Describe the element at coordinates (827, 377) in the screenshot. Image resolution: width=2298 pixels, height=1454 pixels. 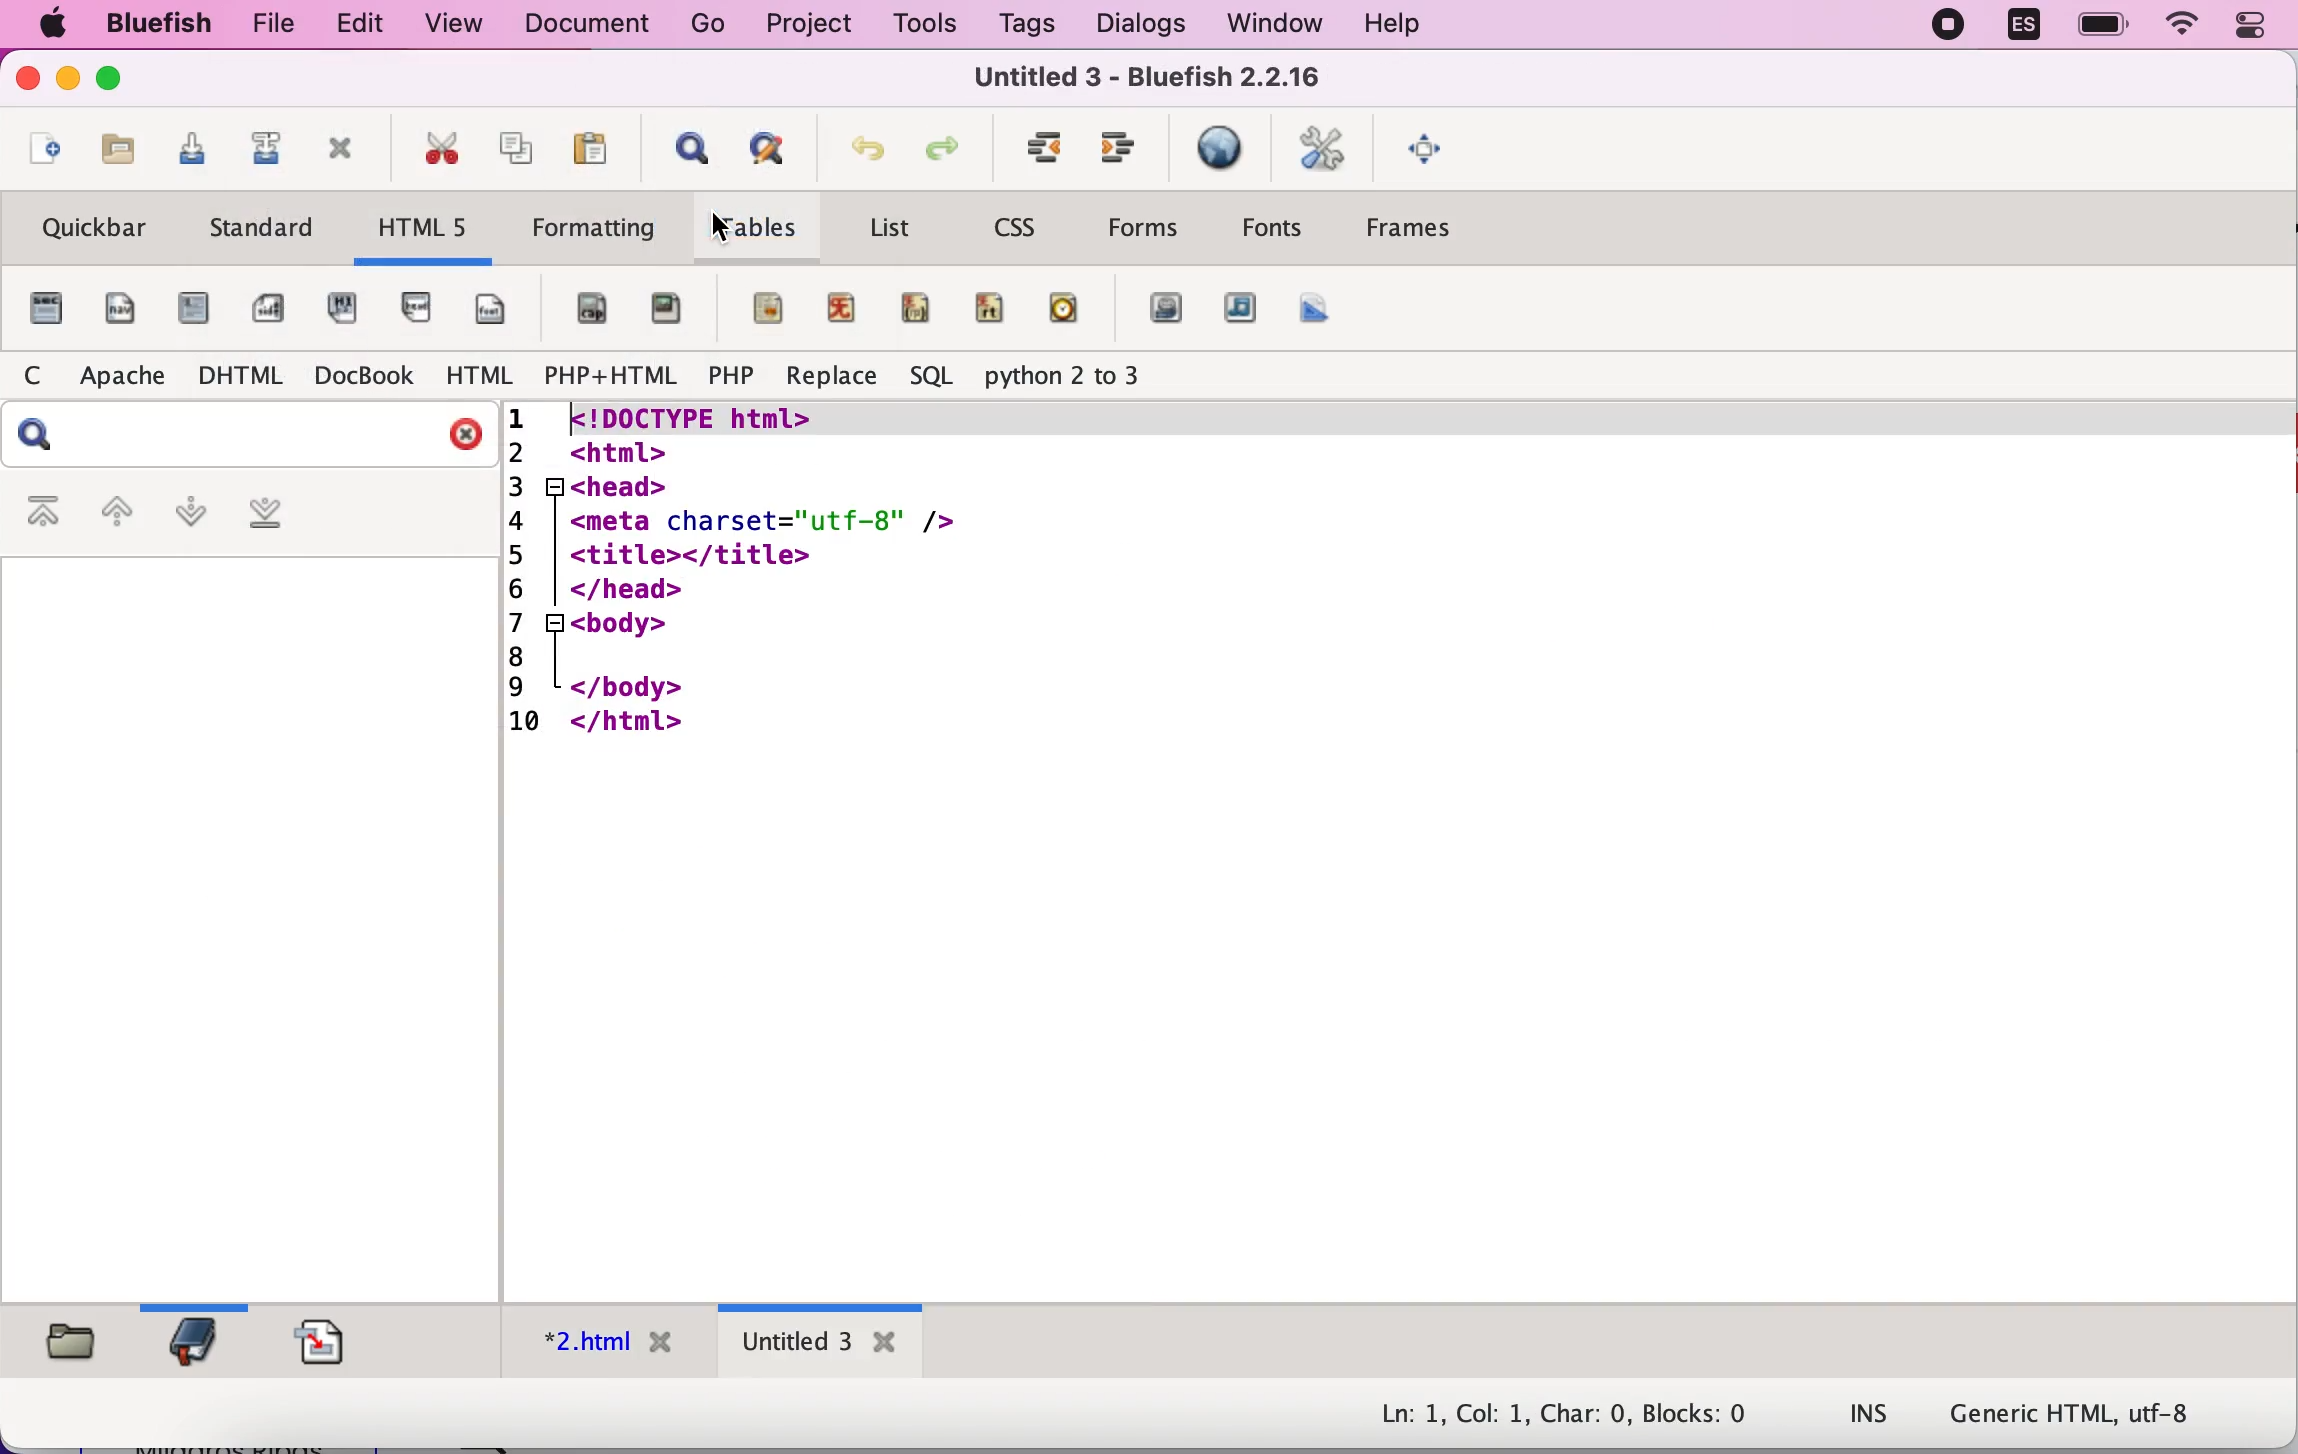
I see `replace` at that location.